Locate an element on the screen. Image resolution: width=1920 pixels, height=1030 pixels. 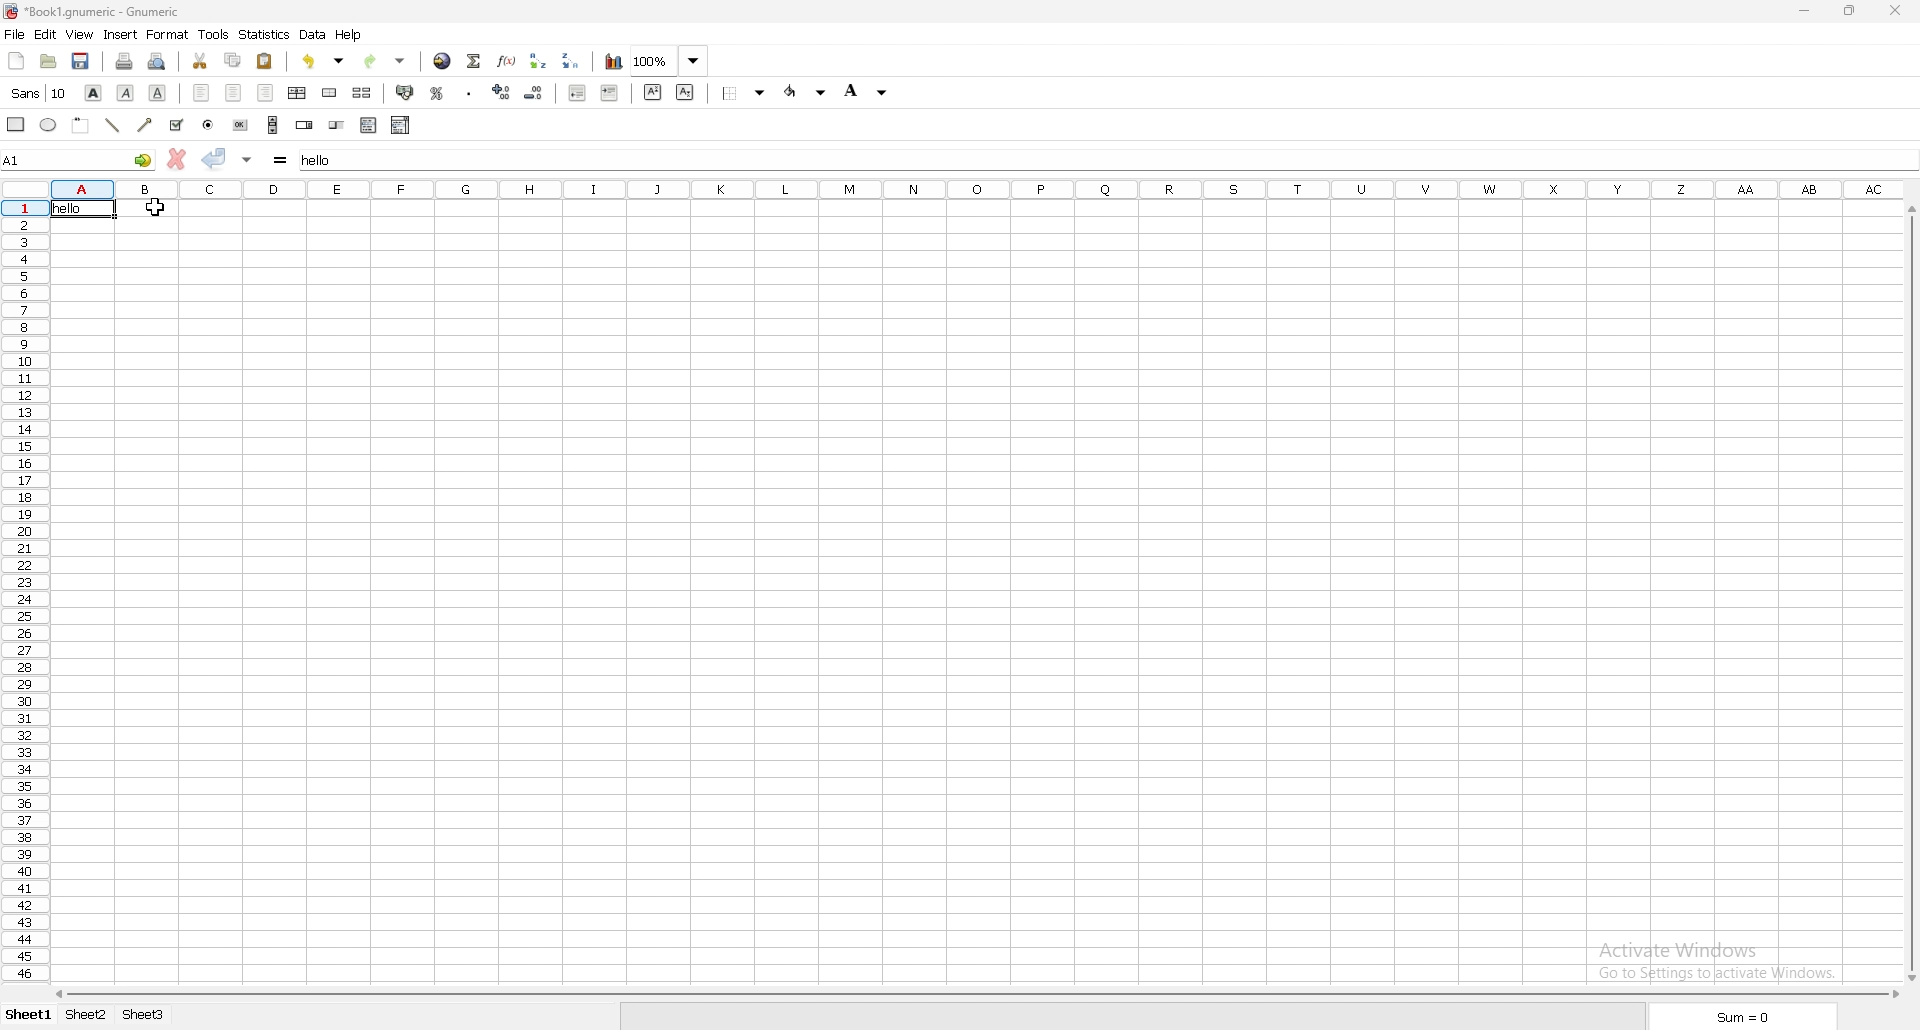
zoom is located at coordinates (668, 62).